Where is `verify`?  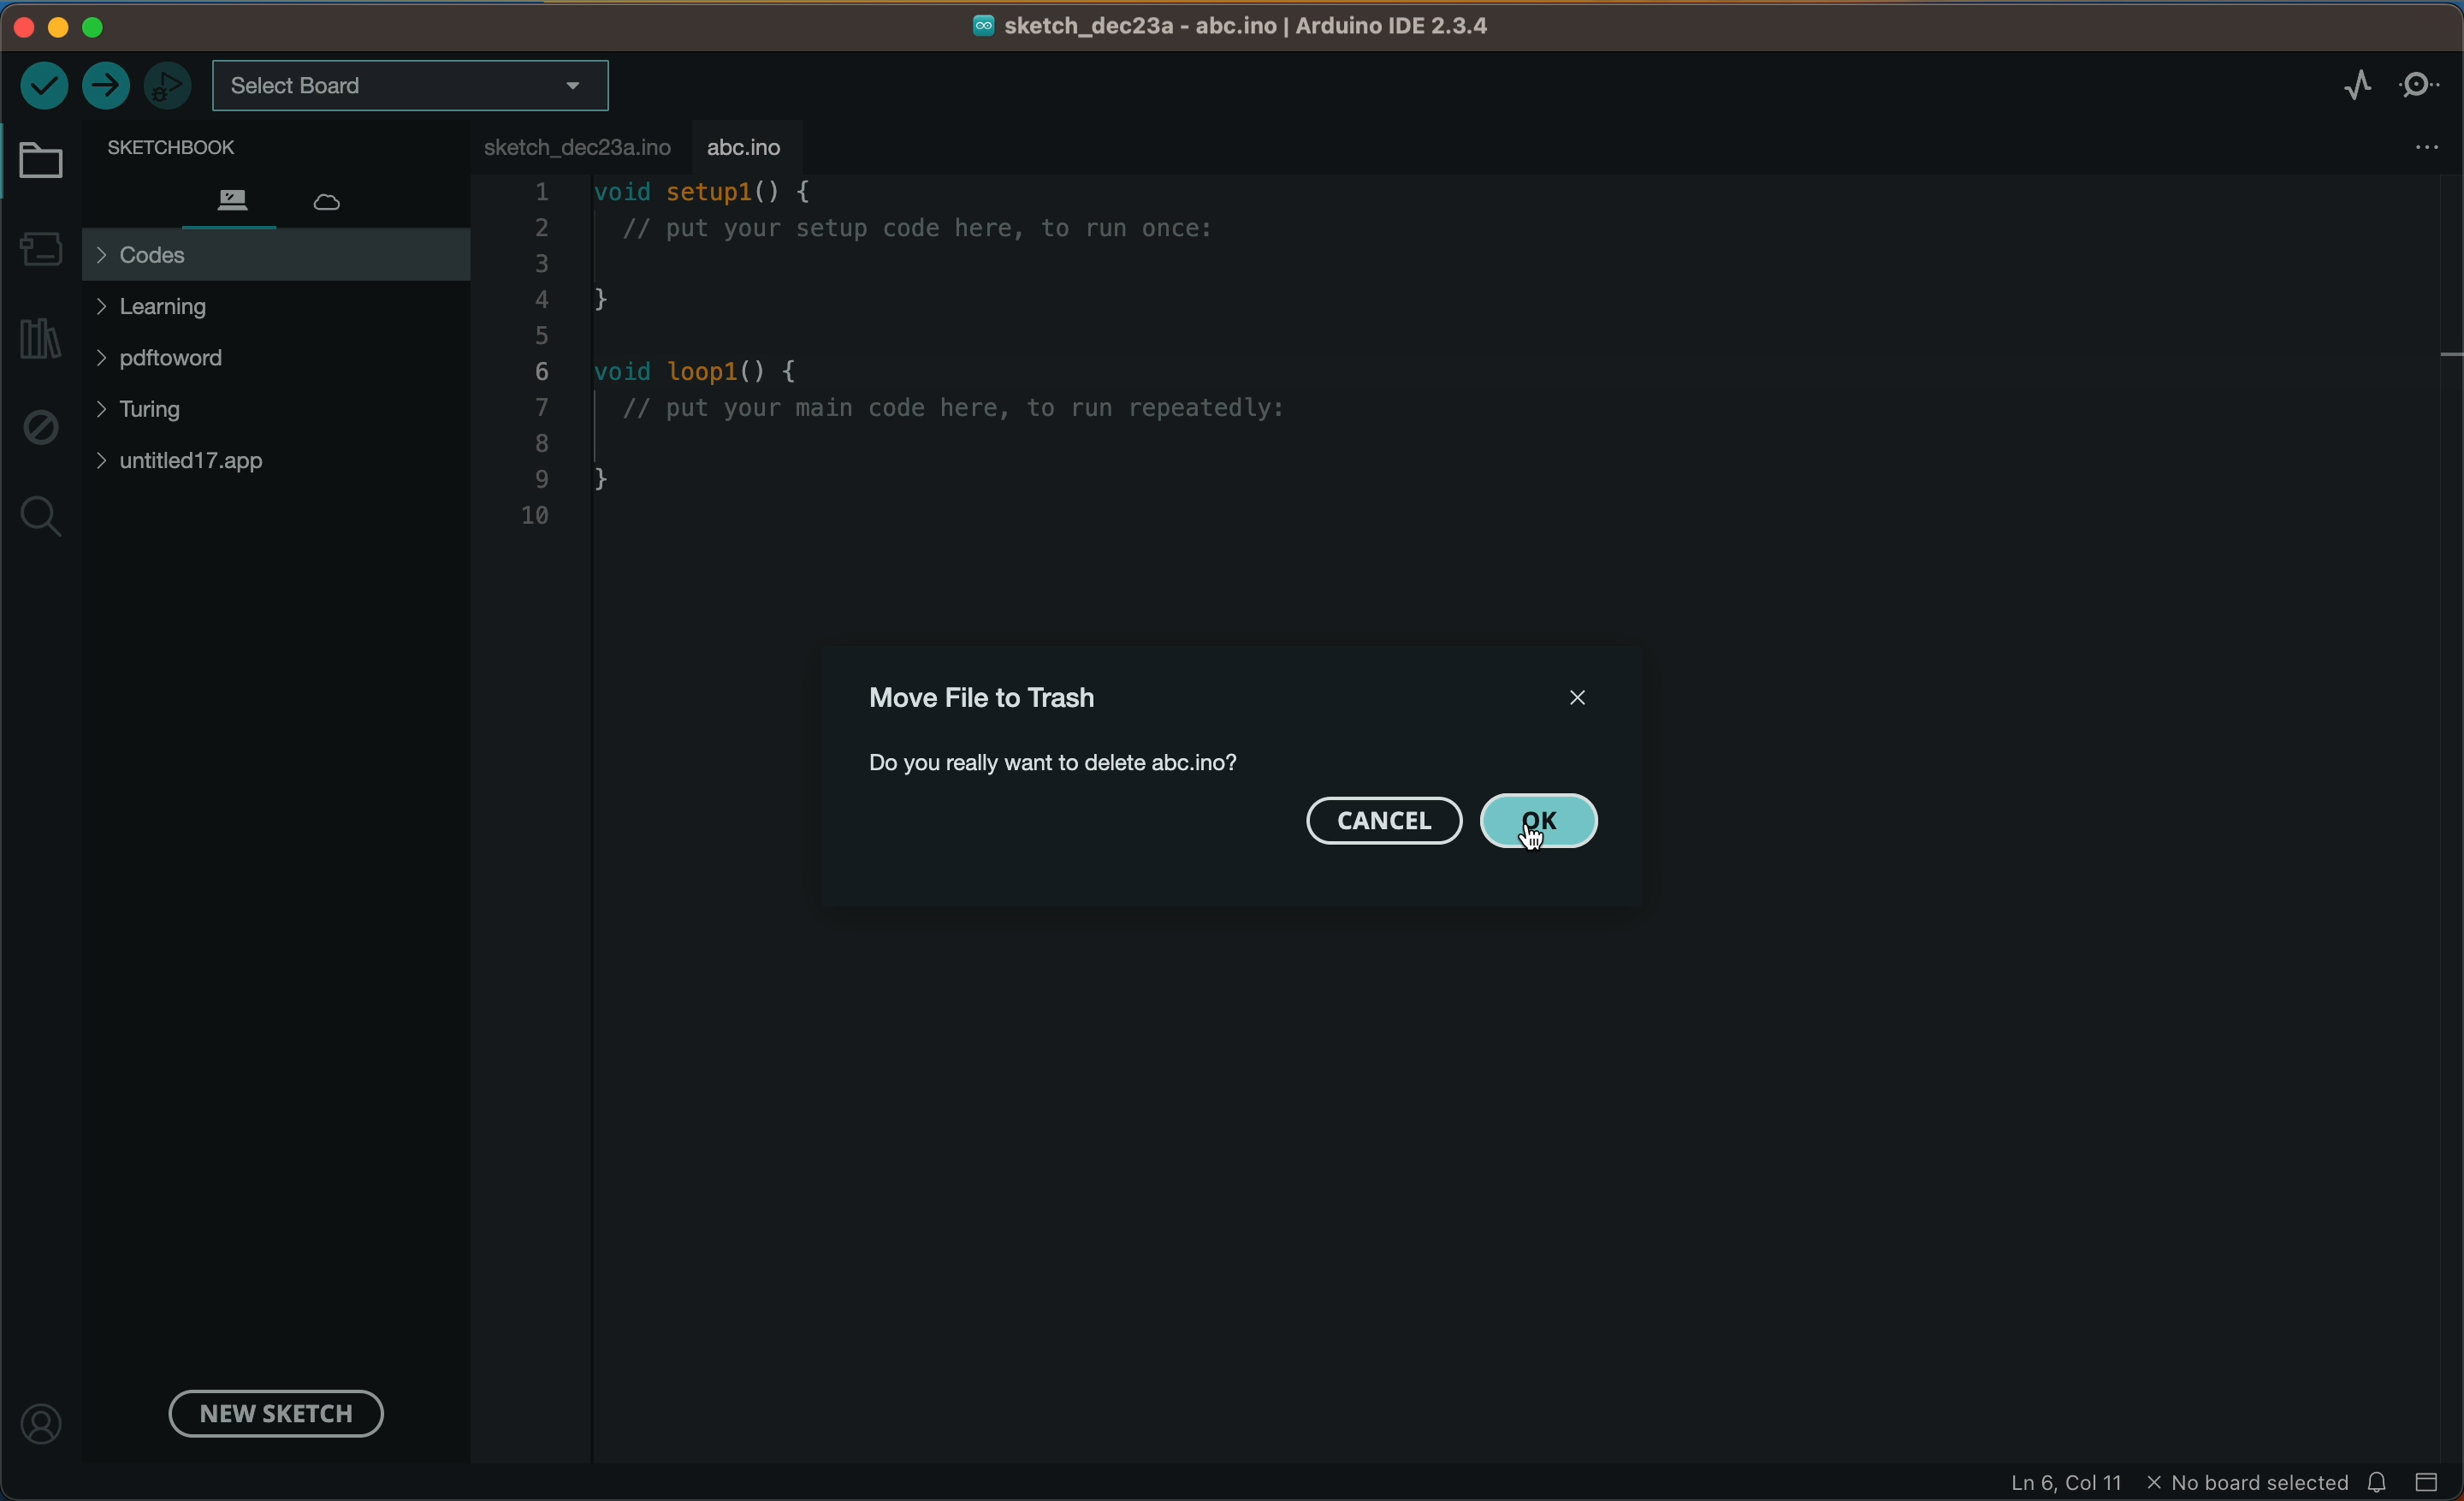 verify is located at coordinates (47, 86).